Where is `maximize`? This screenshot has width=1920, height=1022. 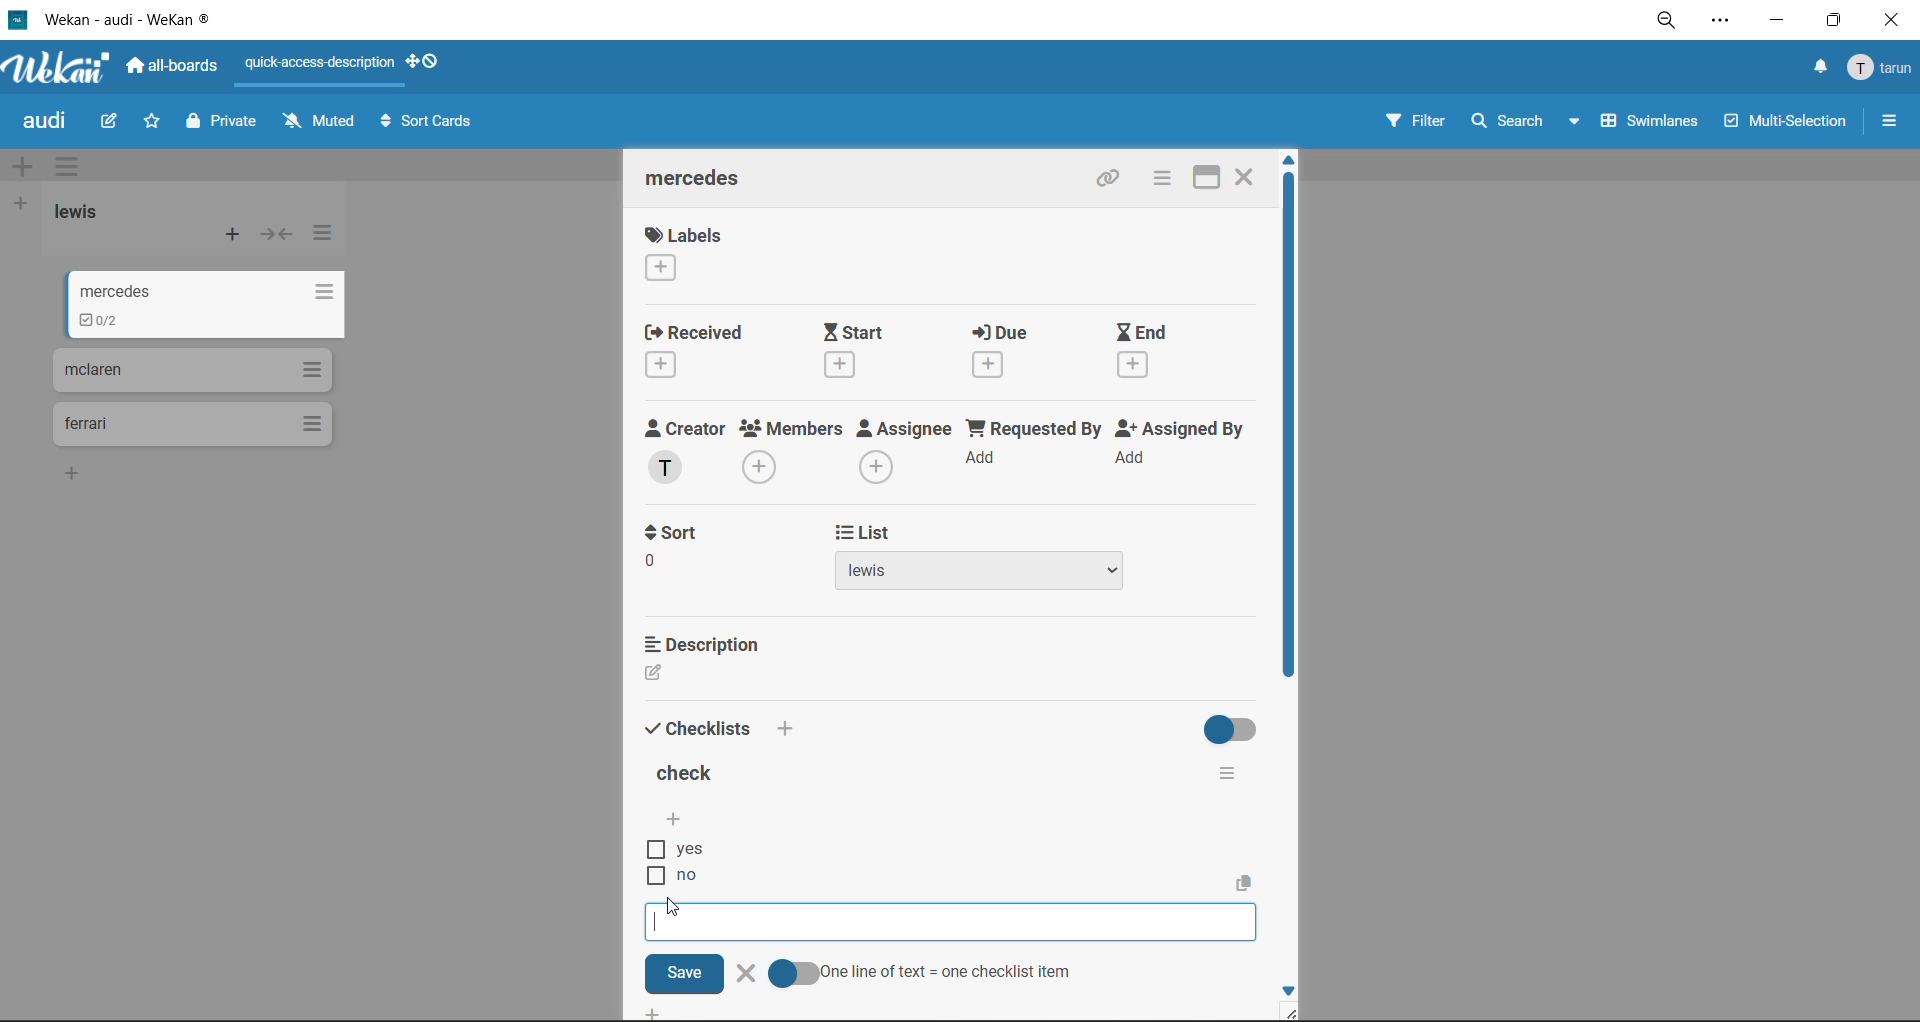 maximize is located at coordinates (1834, 22).